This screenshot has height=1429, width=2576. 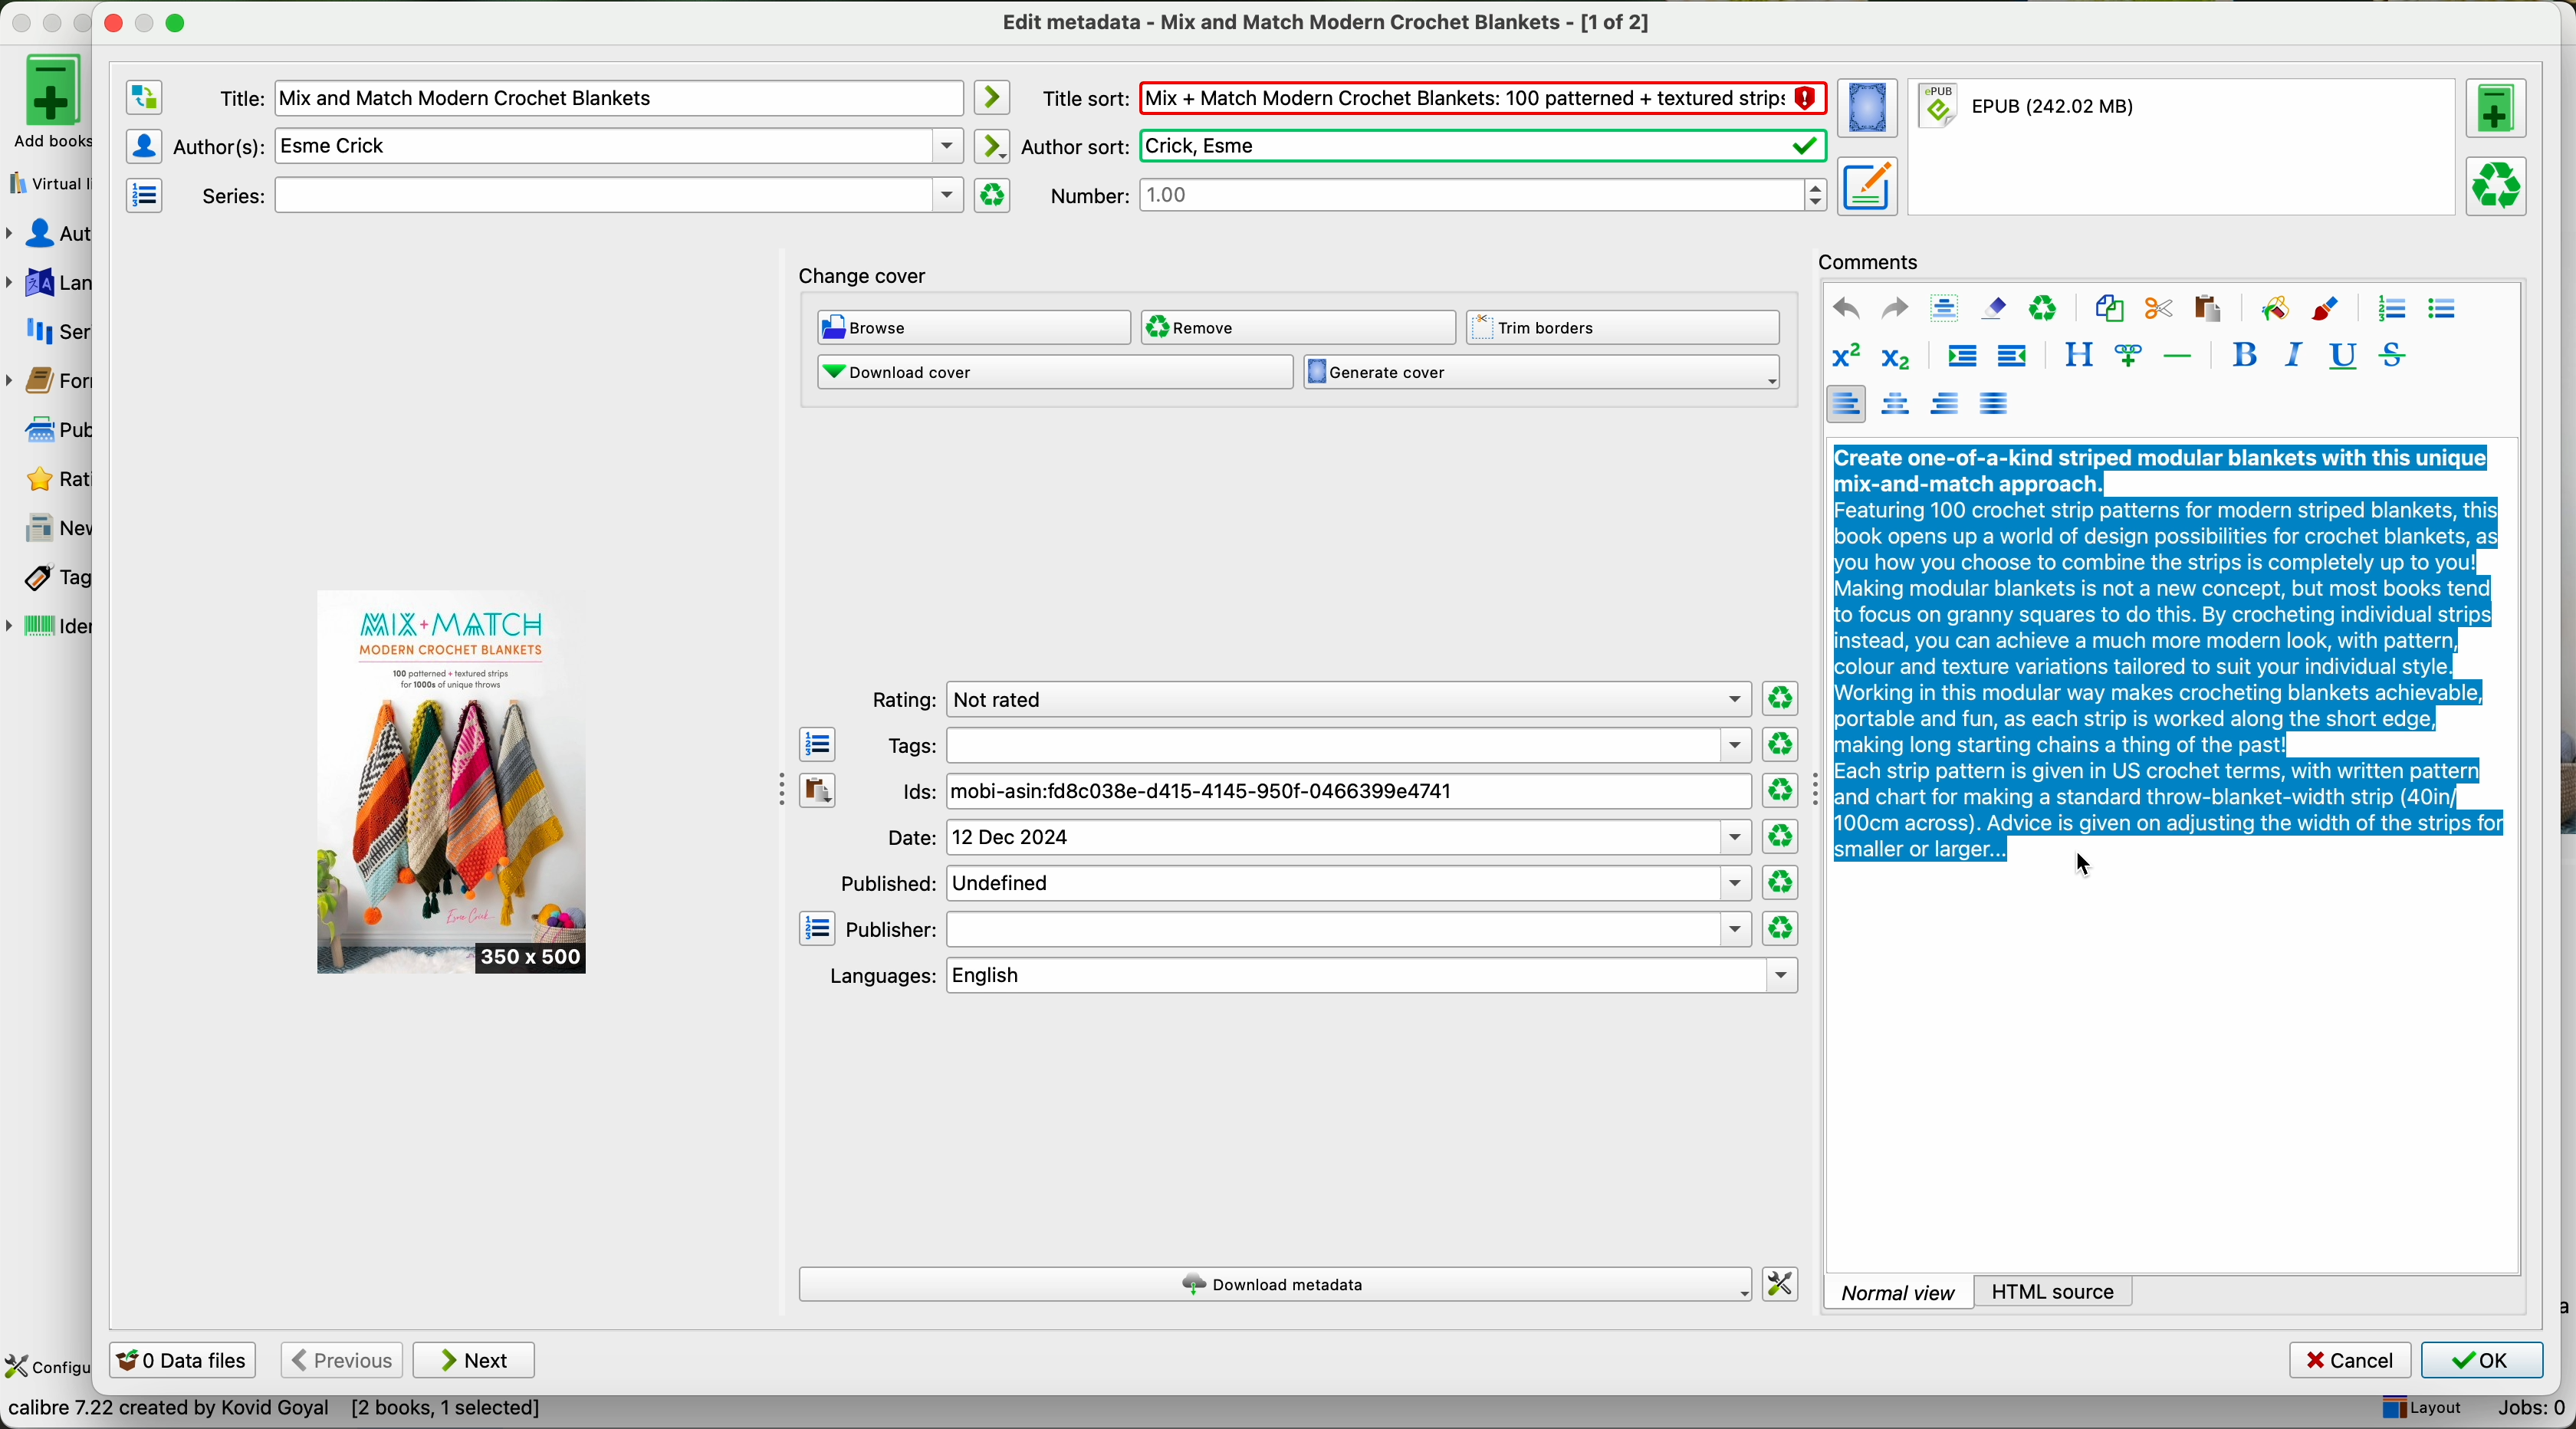 I want to click on set the manage authors editor, so click(x=142, y=146).